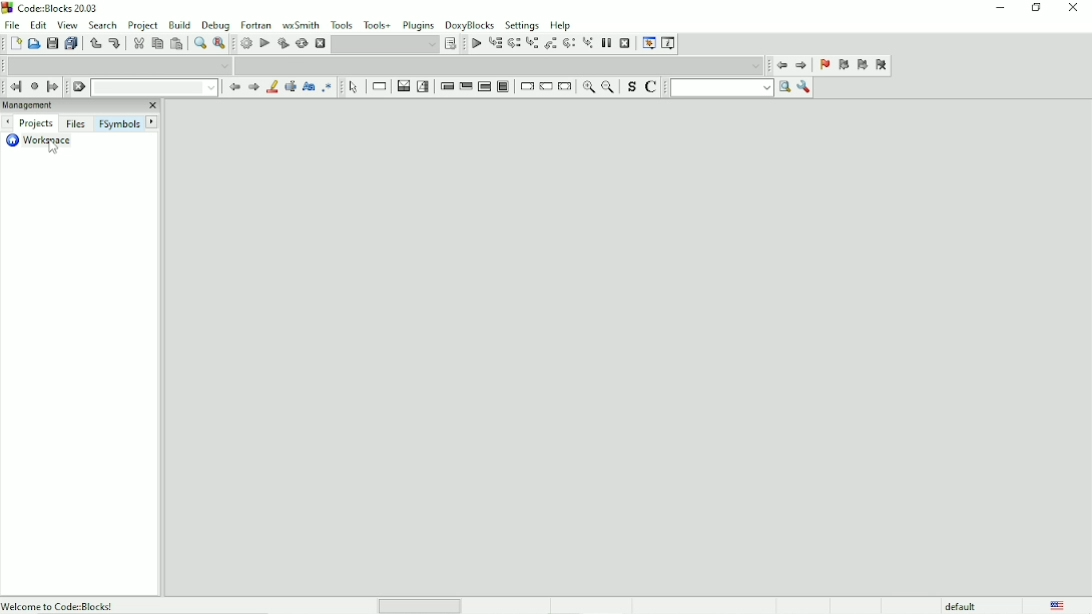 This screenshot has height=614, width=1092. What do you see at coordinates (1057, 605) in the screenshot?
I see `Language` at bounding box center [1057, 605].